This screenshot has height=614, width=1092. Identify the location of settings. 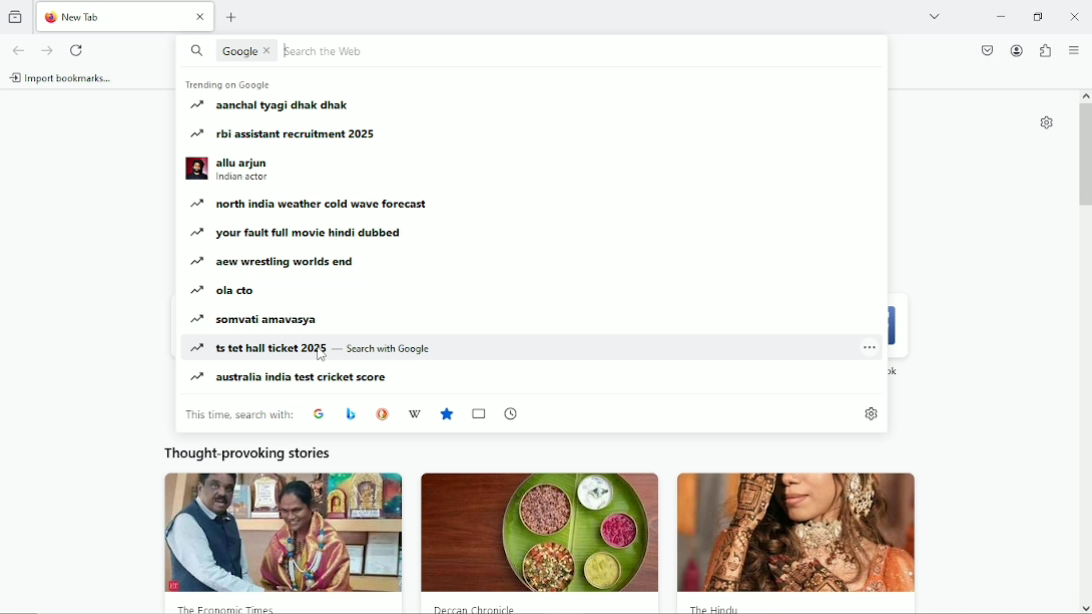
(870, 412).